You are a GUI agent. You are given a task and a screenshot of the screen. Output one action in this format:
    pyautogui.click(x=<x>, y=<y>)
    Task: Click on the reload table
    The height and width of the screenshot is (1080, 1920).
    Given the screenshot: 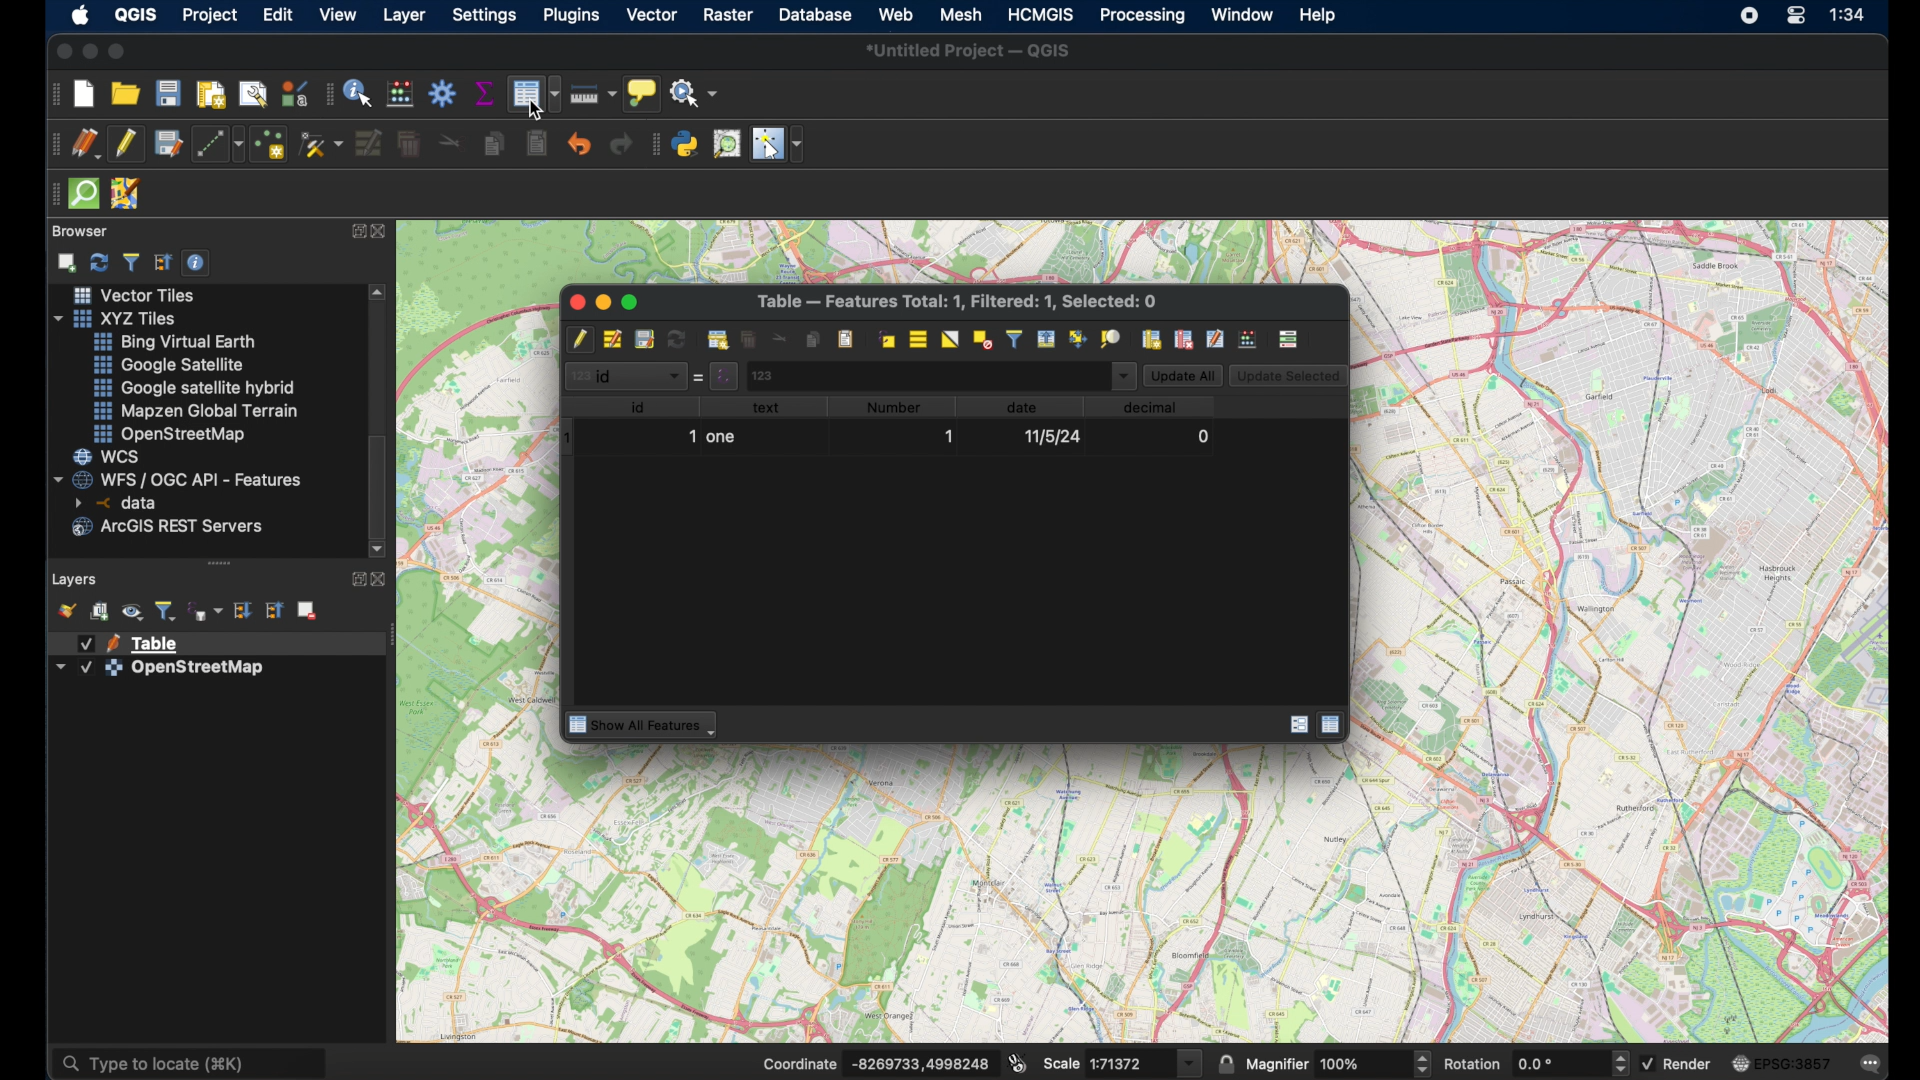 What is the action you would take?
    pyautogui.click(x=677, y=338)
    